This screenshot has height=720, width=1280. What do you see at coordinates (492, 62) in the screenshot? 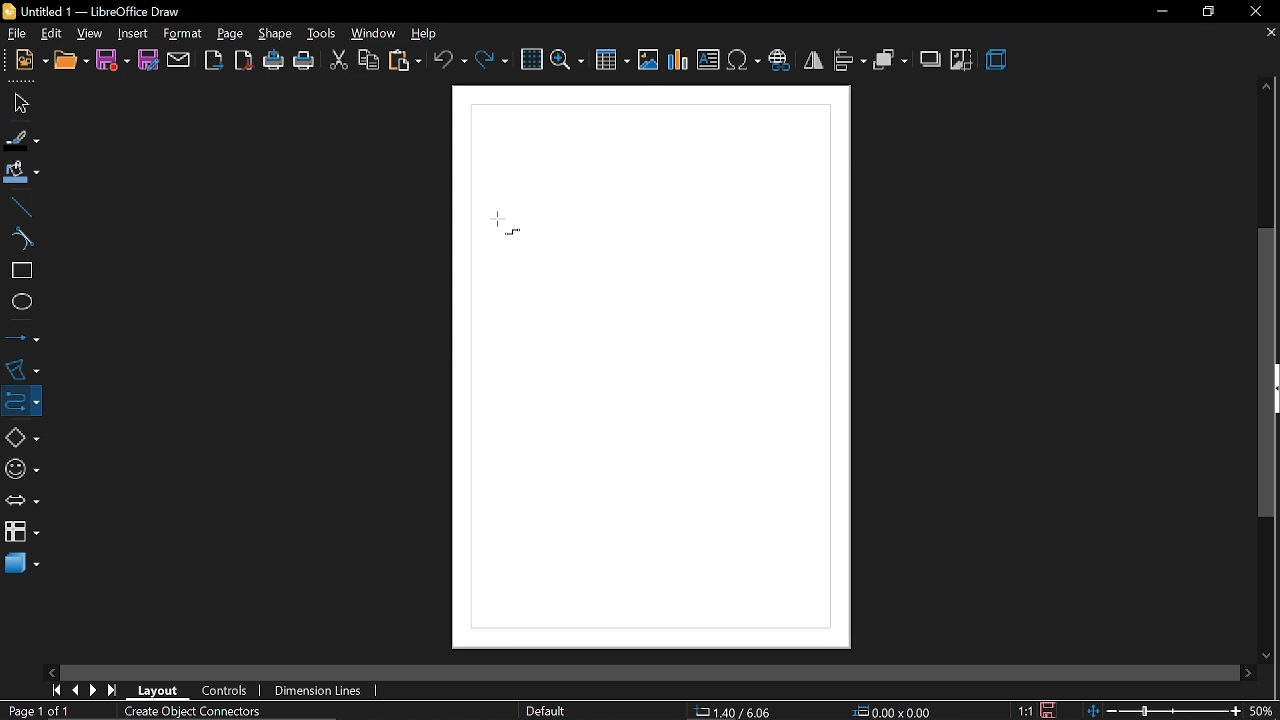
I see `redo` at bounding box center [492, 62].